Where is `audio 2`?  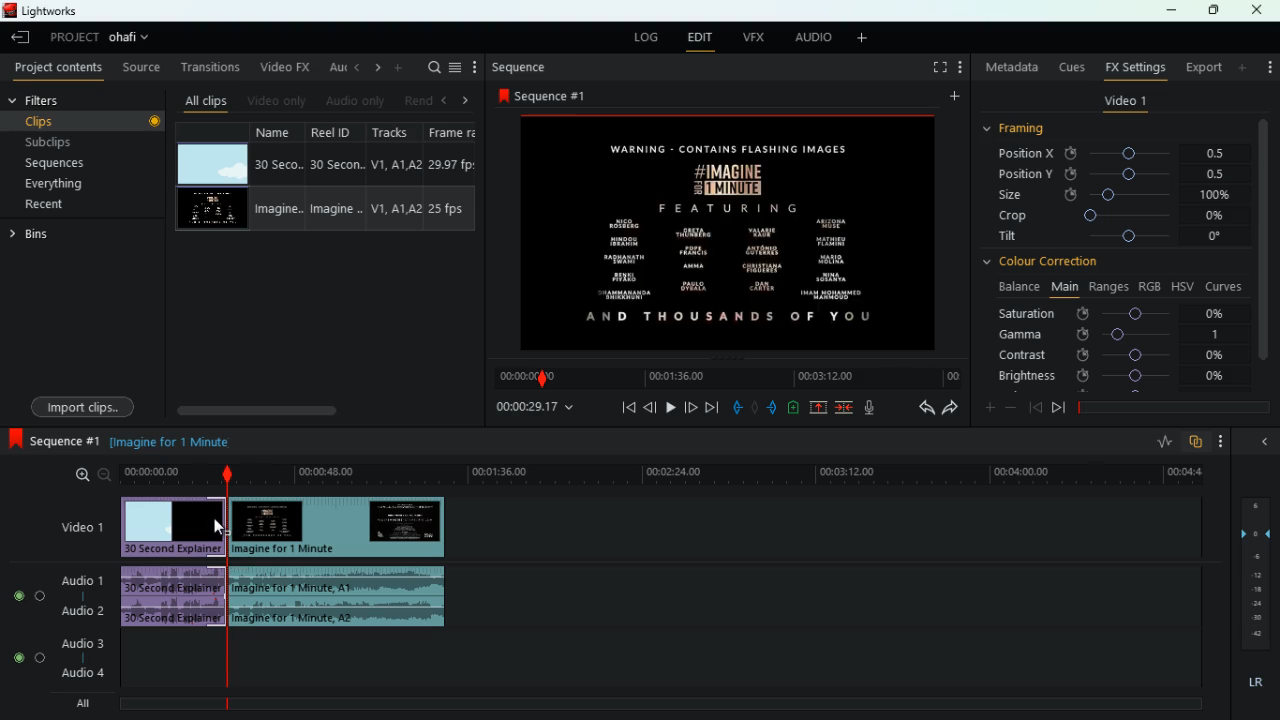
audio 2 is located at coordinates (80, 611).